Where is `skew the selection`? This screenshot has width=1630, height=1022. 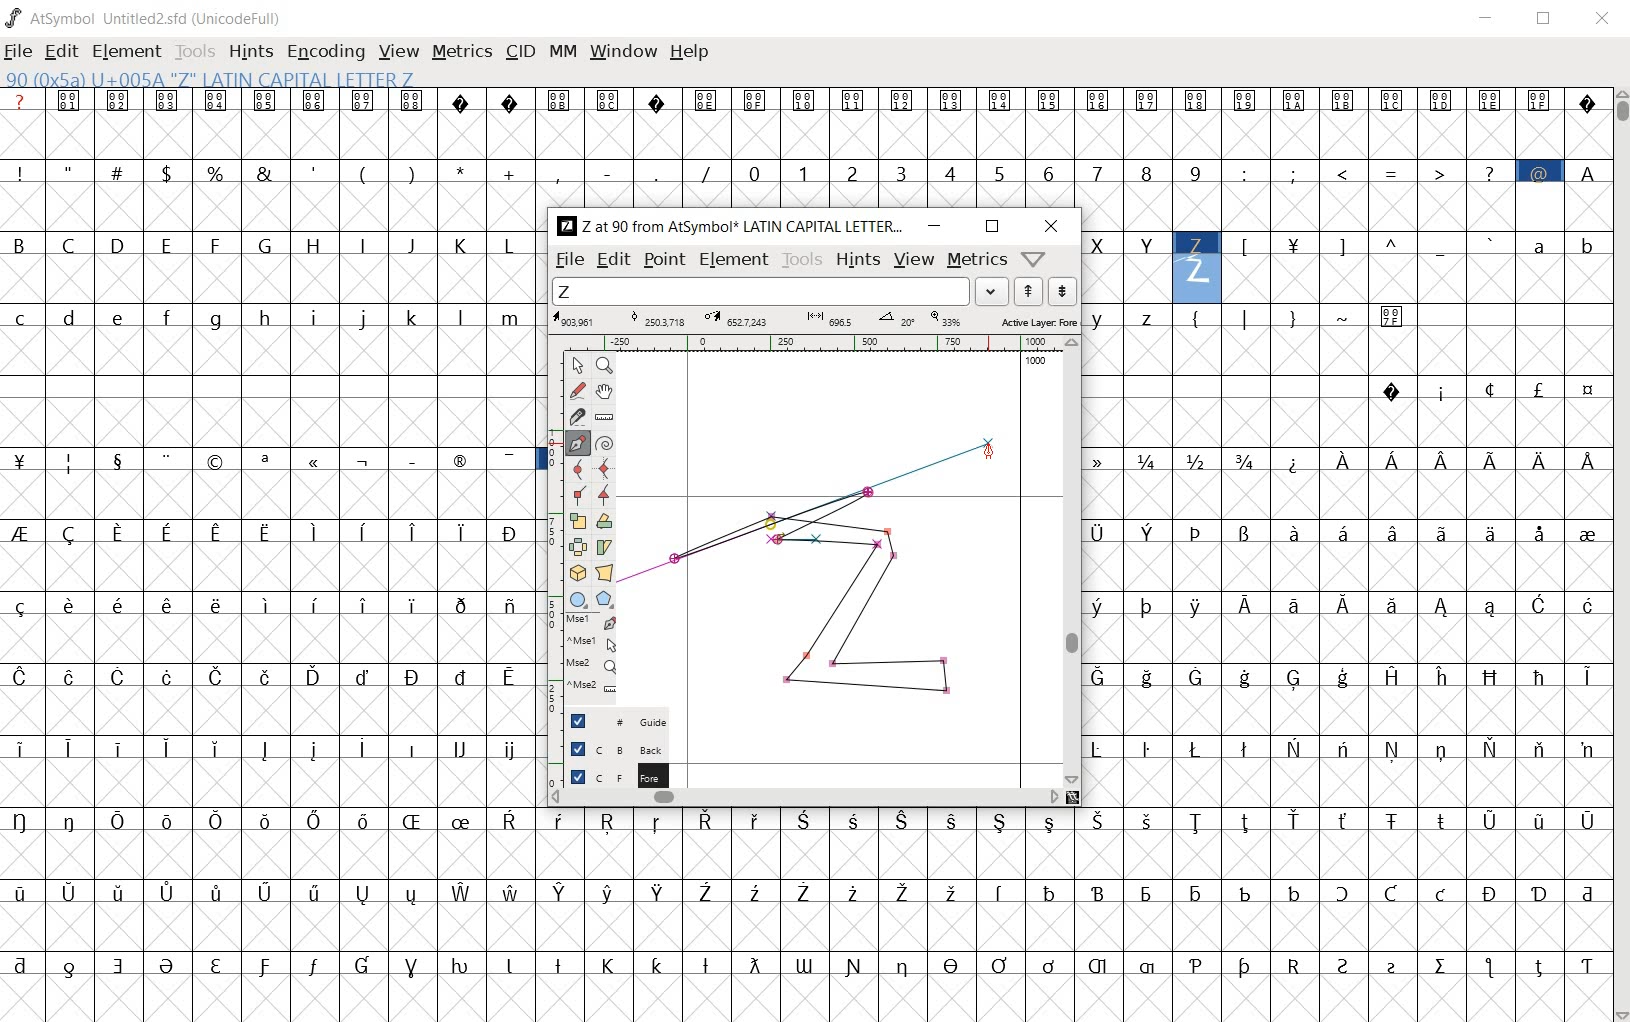
skew the selection is located at coordinates (604, 546).